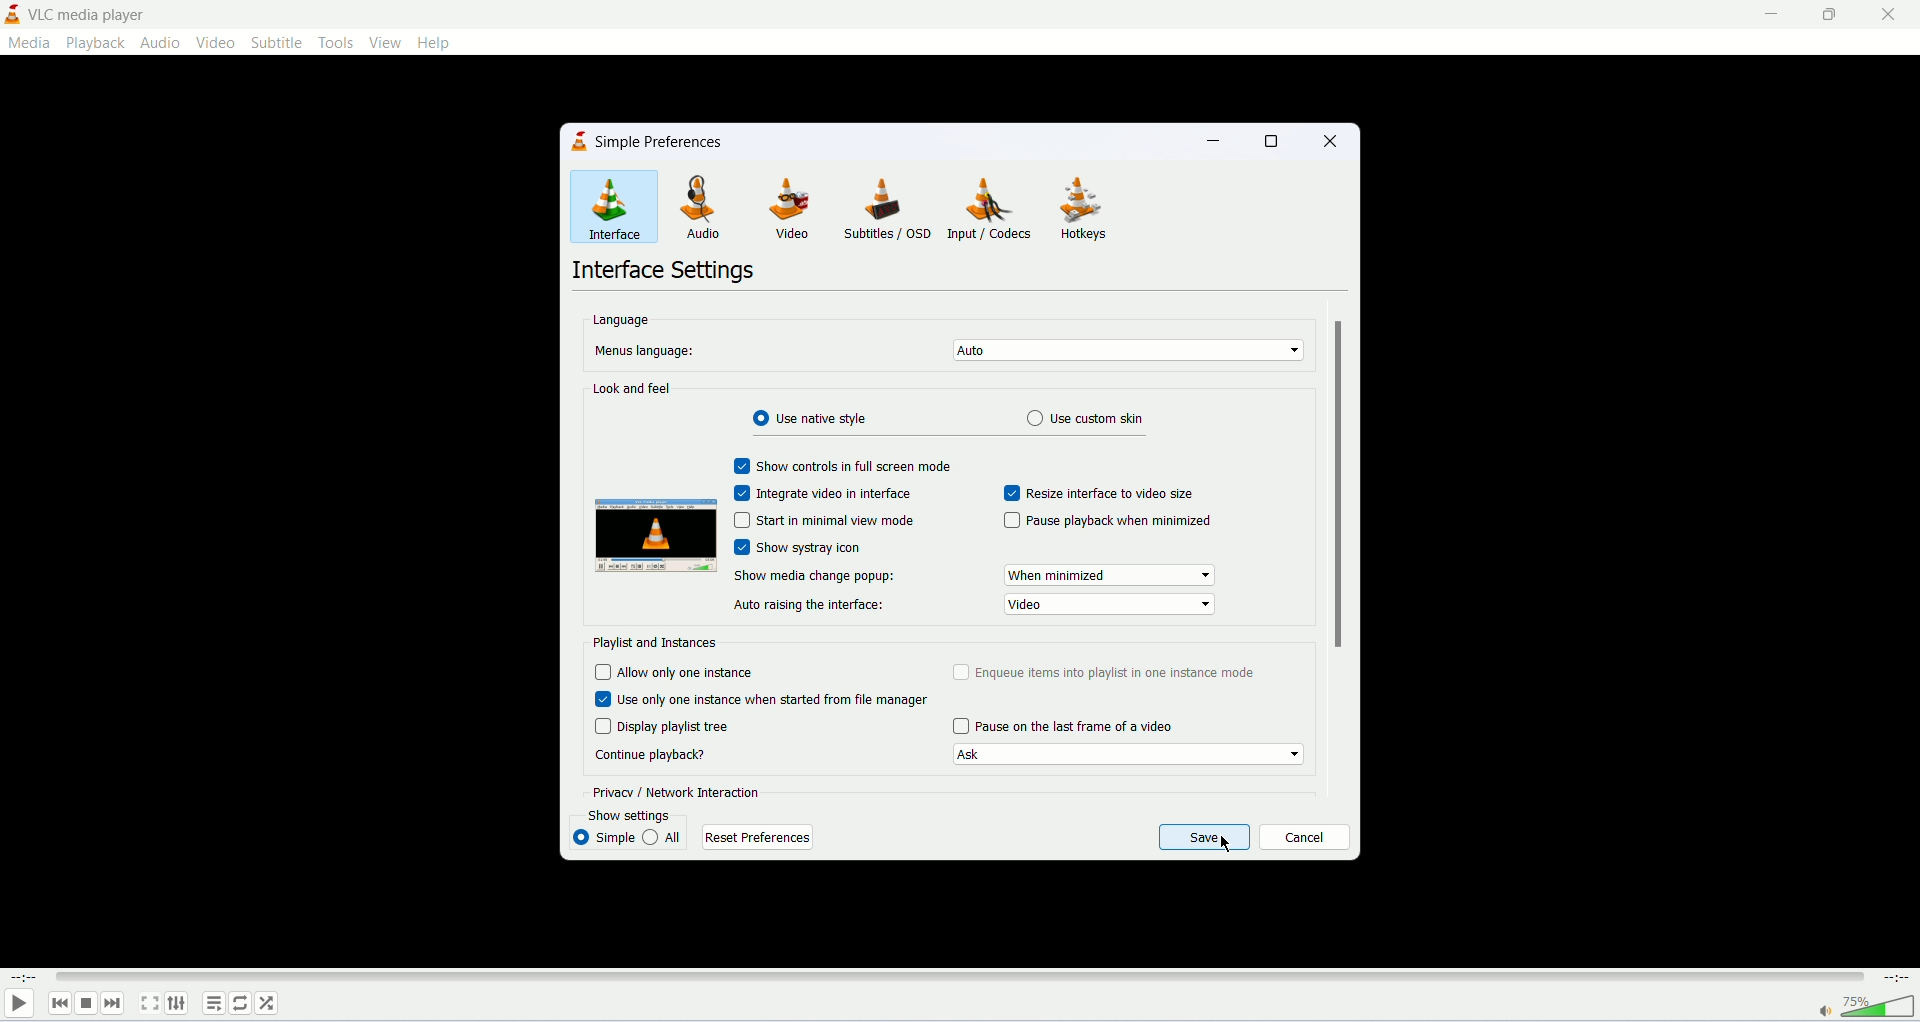 This screenshot has height=1022, width=1920. What do you see at coordinates (661, 272) in the screenshot?
I see `interface settings` at bounding box center [661, 272].